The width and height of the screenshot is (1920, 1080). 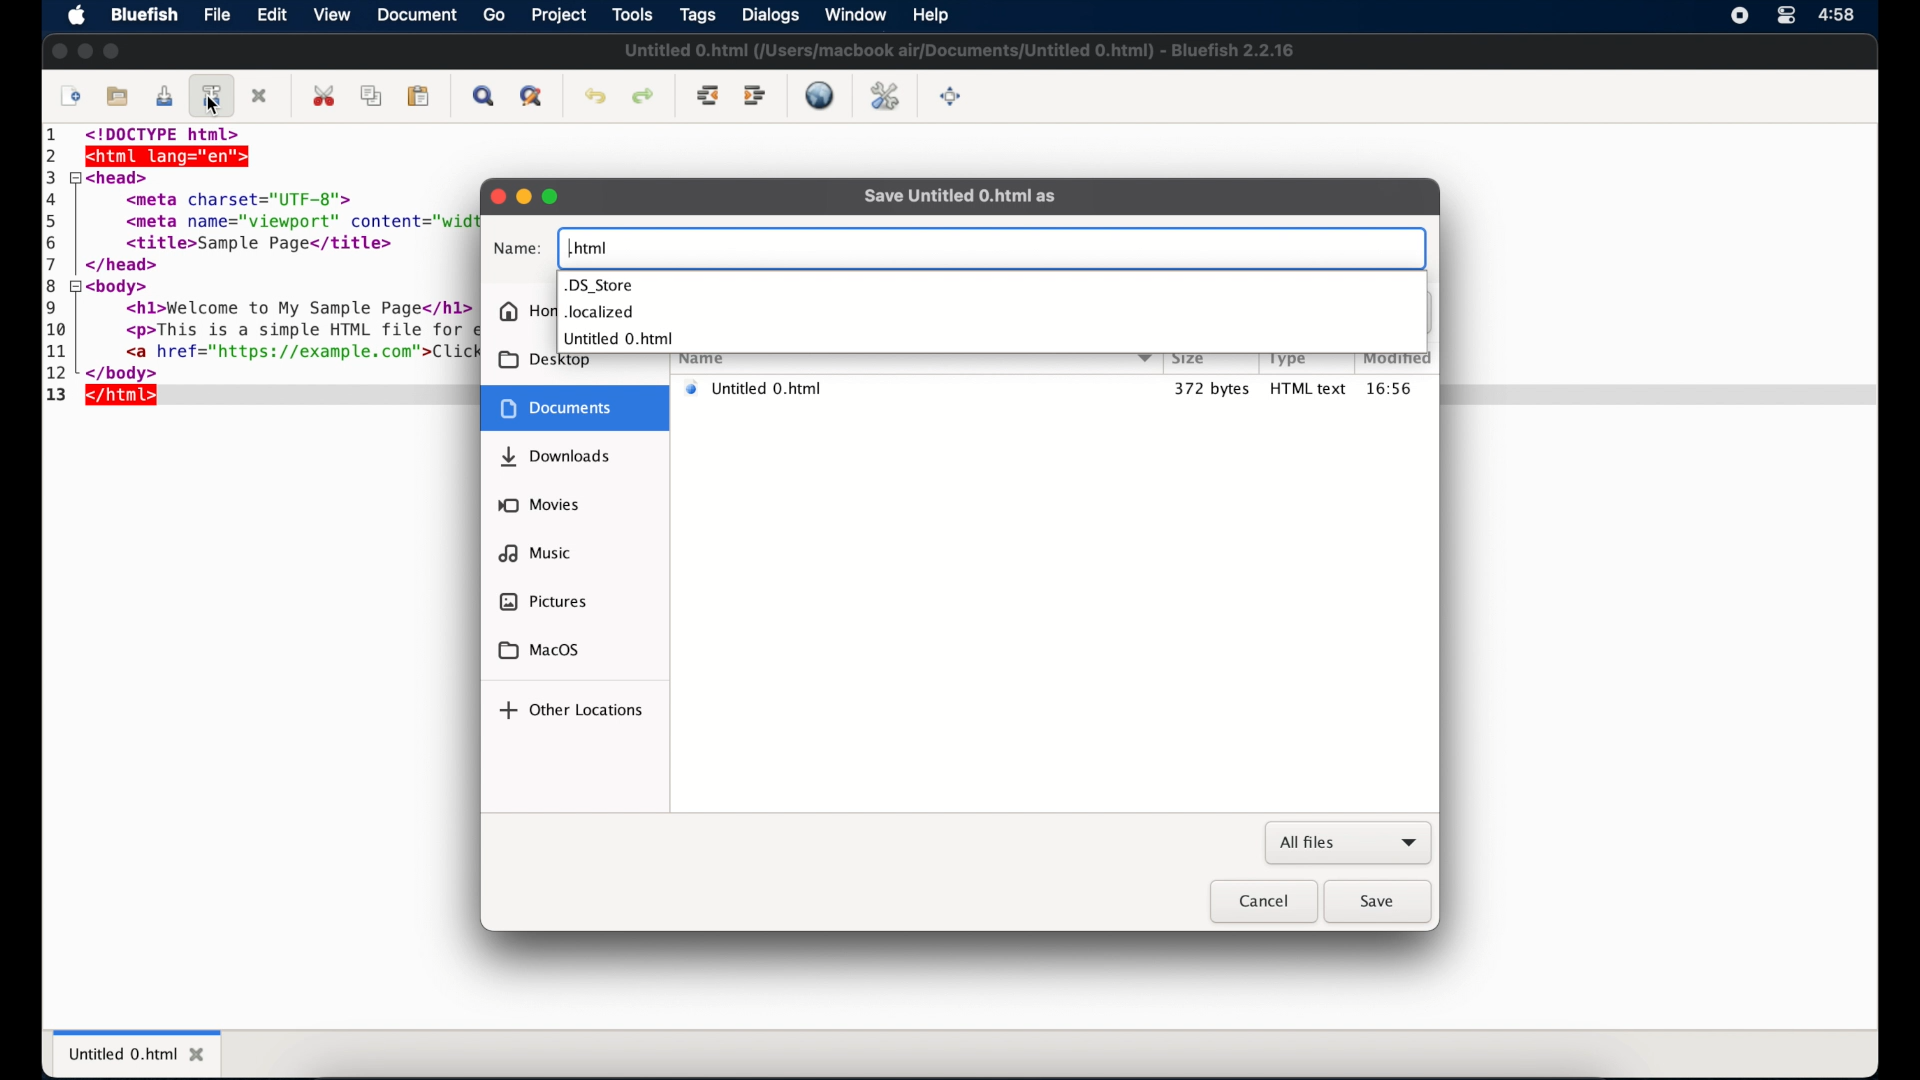 I want to click on untitled 0.html (/Users/macbook air/Documents/Untitled 0.html)-Bluefish 2.2.16, so click(x=967, y=49).